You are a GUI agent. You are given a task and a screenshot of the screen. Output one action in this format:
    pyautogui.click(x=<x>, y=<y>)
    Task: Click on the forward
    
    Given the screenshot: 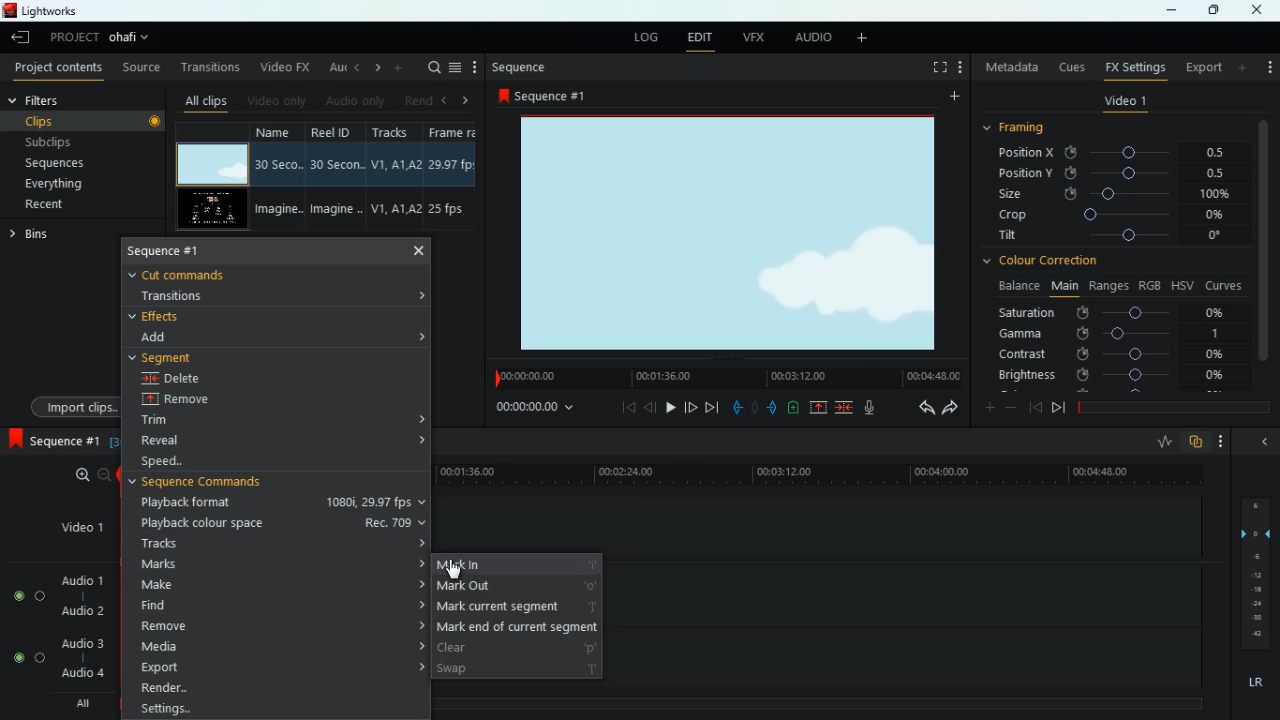 What is the action you would take?
    pyautogui.click(x=950, y=408)
    